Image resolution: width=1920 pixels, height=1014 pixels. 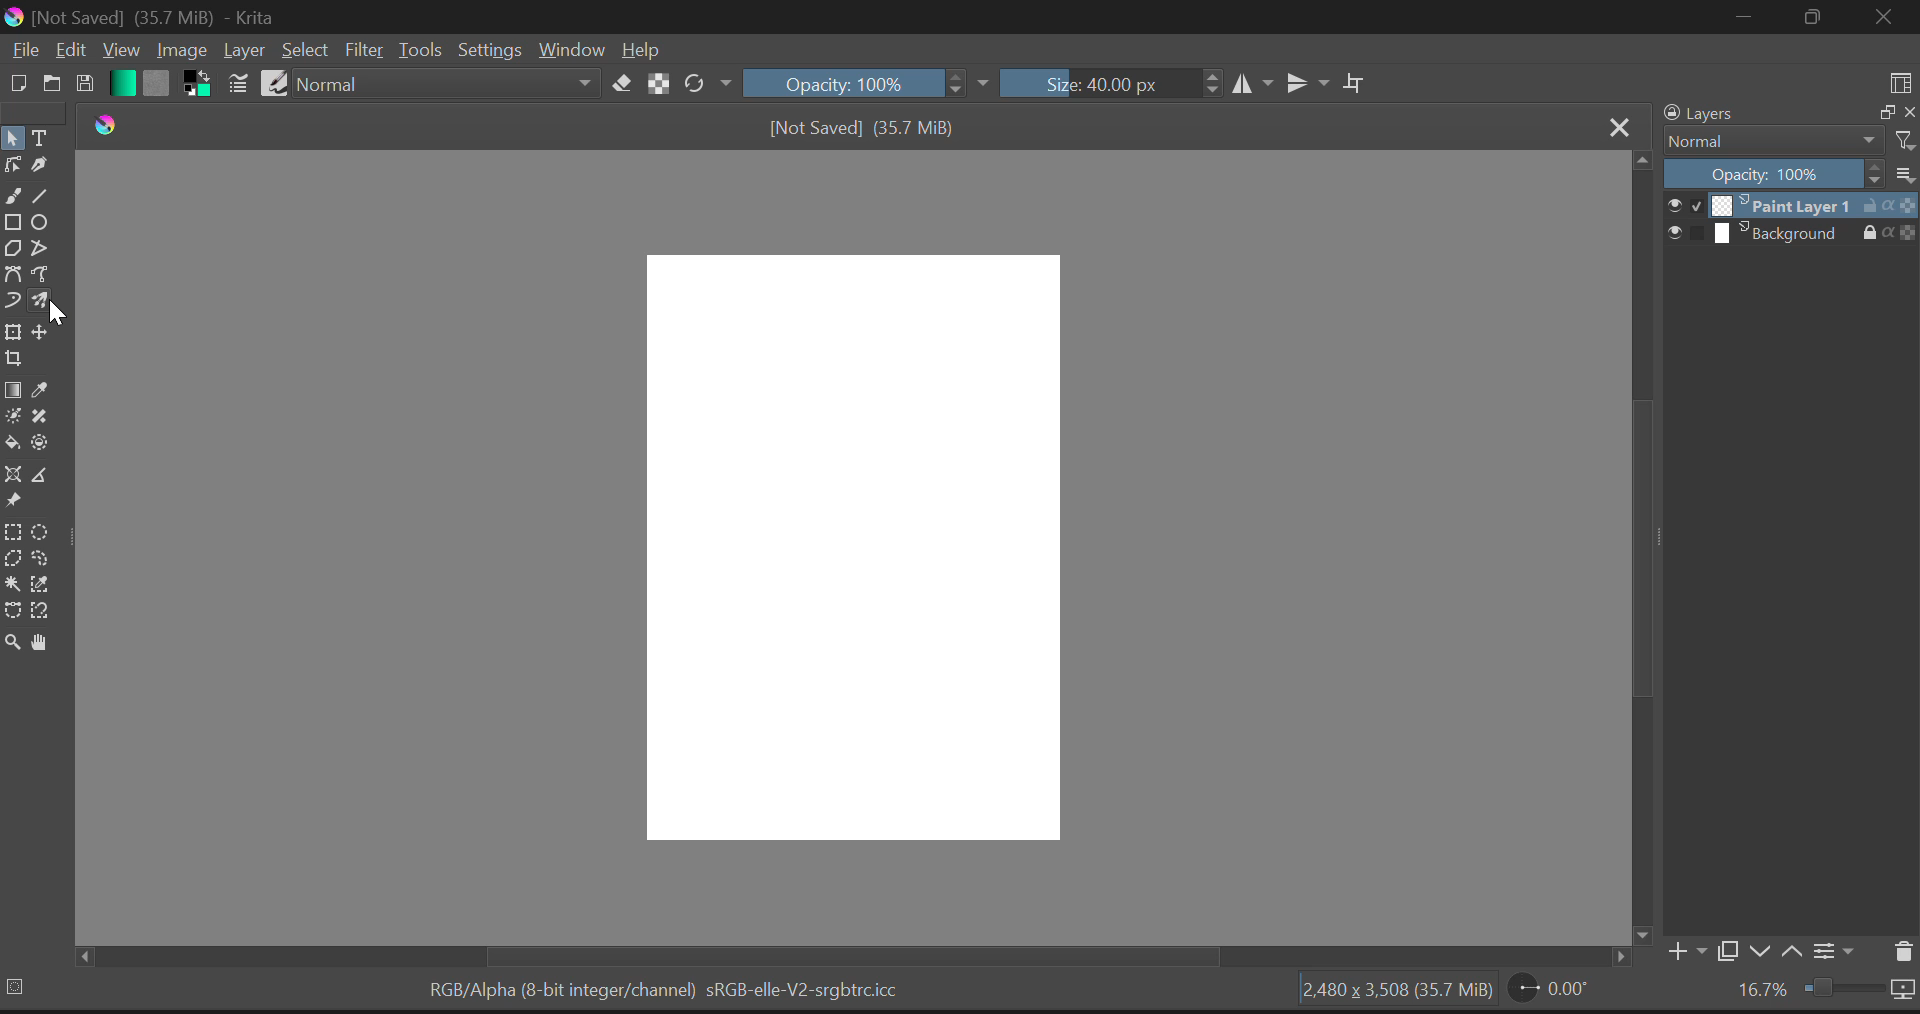 I want to click on Opacity 100%, so click(x=866, y=83).